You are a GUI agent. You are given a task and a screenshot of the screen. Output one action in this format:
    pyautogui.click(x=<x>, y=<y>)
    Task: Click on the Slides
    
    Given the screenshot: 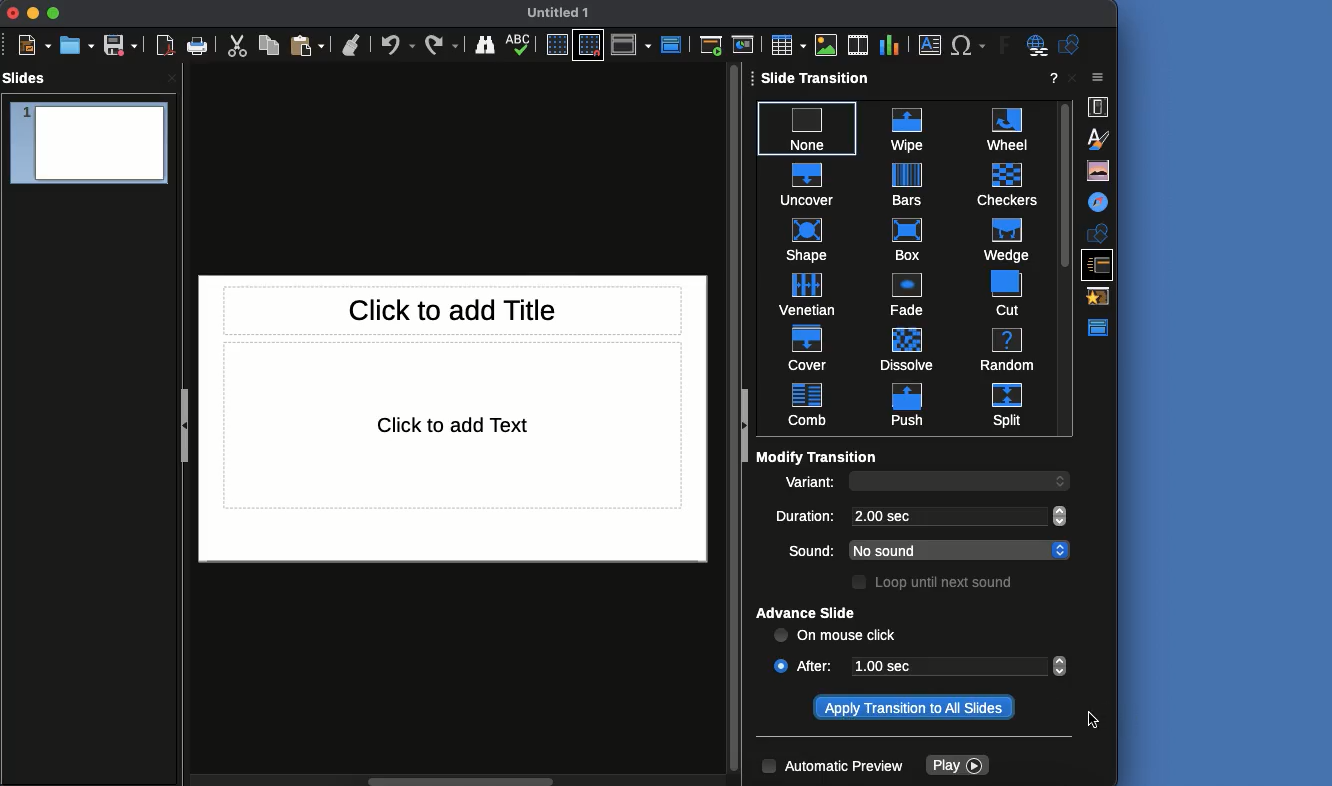 What is the action you would take?
    pyautogui.click(x=28, y=78)
    